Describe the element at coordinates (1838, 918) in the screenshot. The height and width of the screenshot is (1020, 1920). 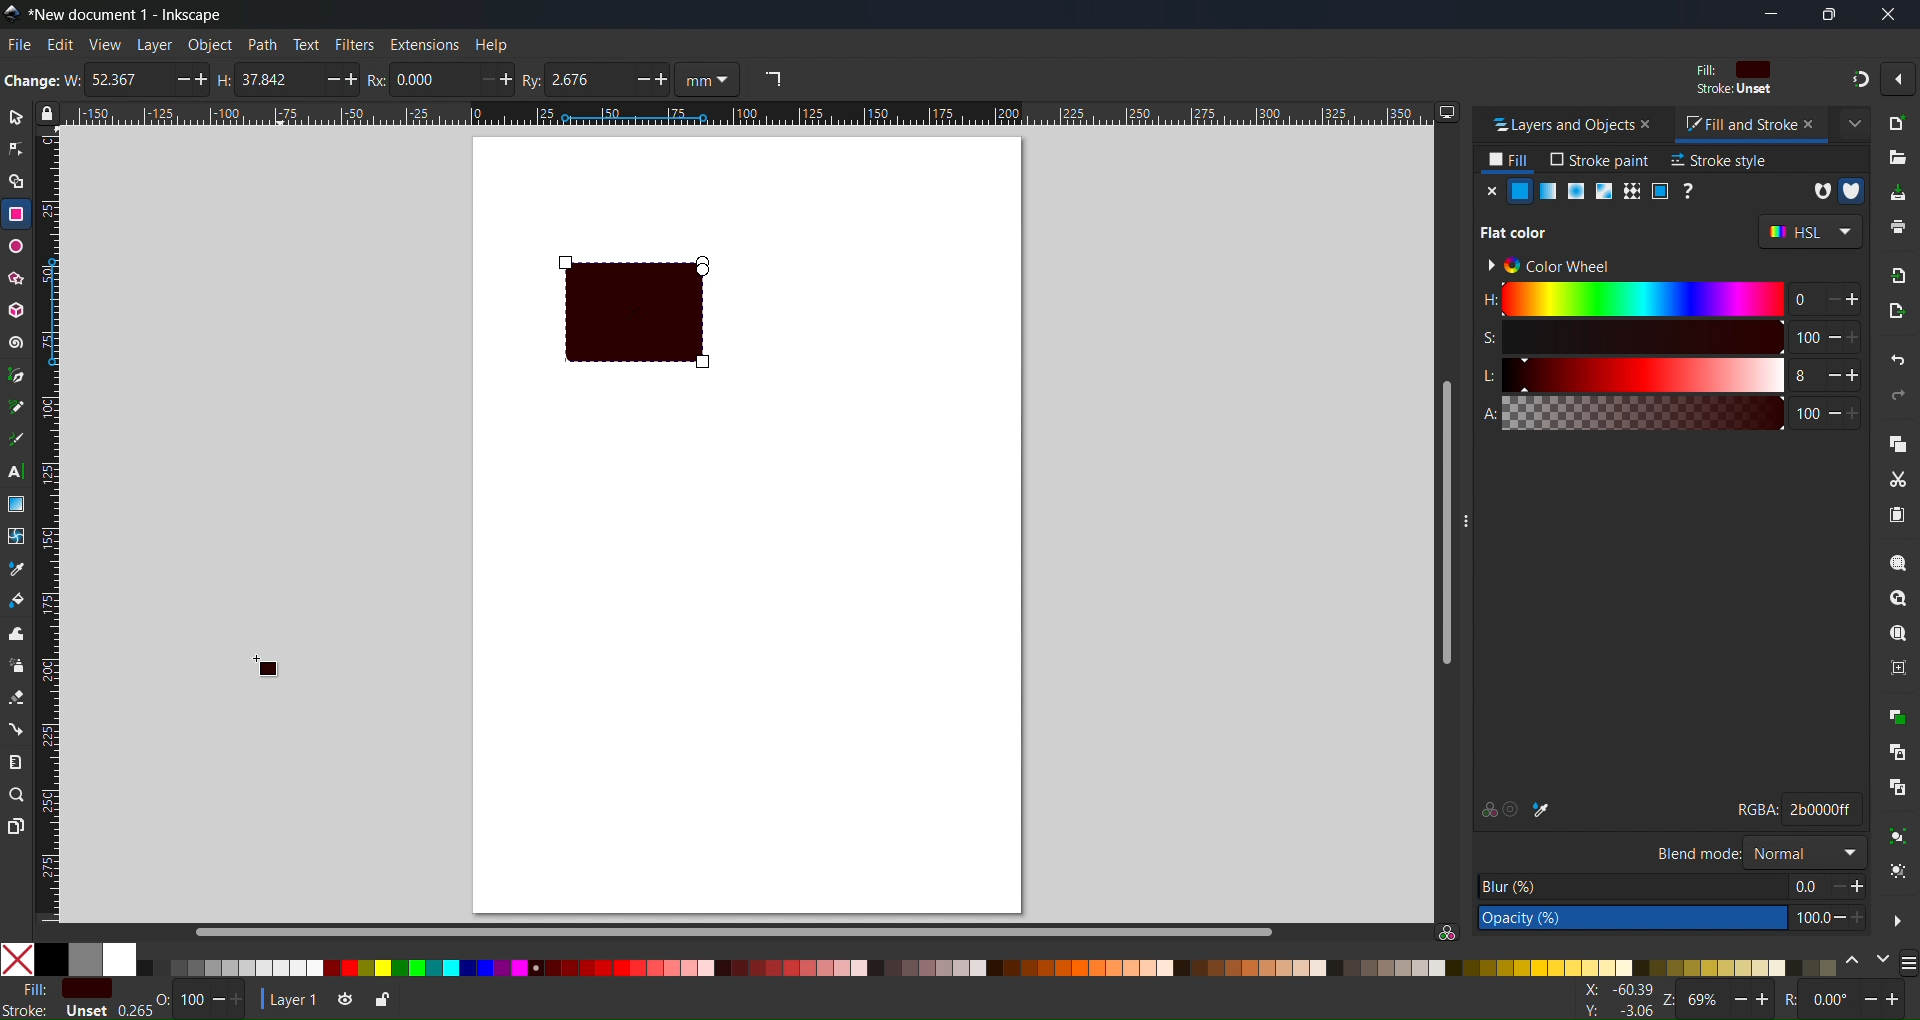
I see `decrease opacity` at that location.